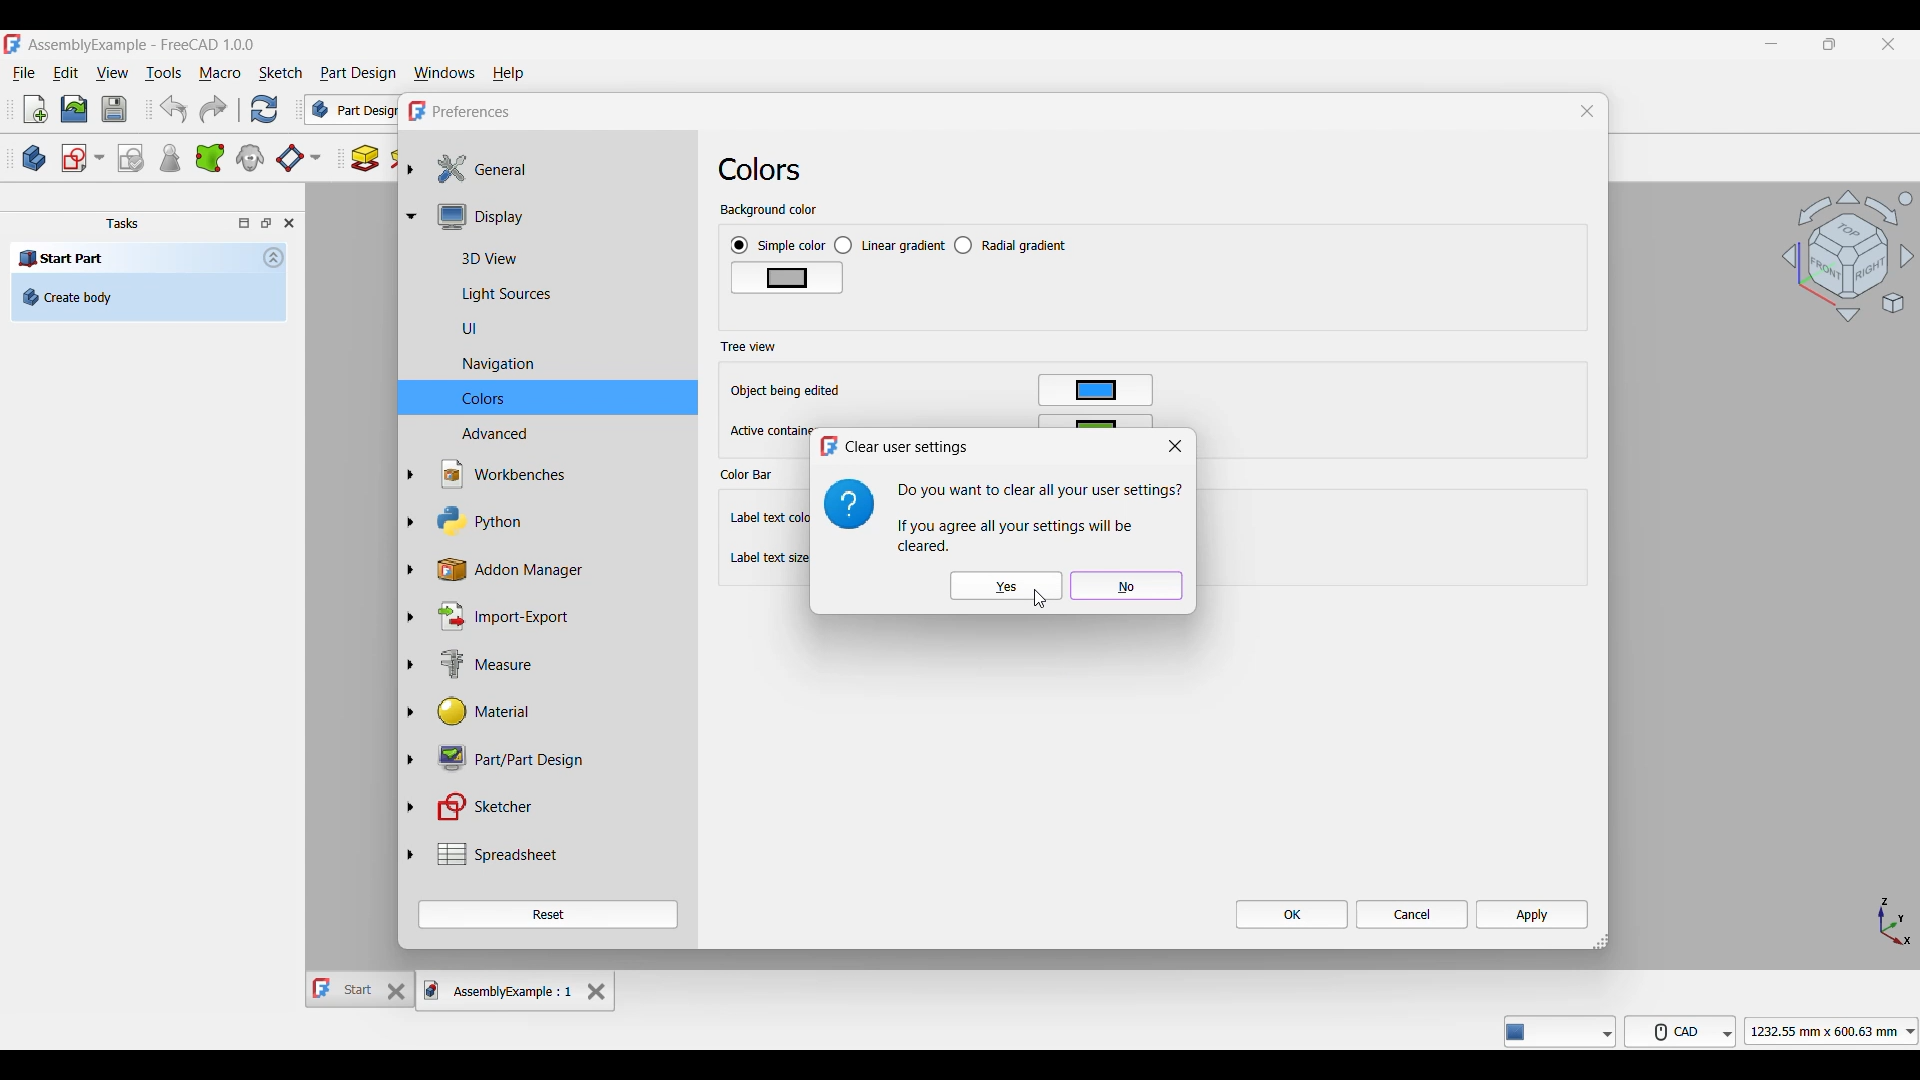 The height and width of the screenshot is (1080, 1920). What do you see at coordinates (476, 807) in the screenshot?
I see `Sketcher` at bounding box center [476, 807].